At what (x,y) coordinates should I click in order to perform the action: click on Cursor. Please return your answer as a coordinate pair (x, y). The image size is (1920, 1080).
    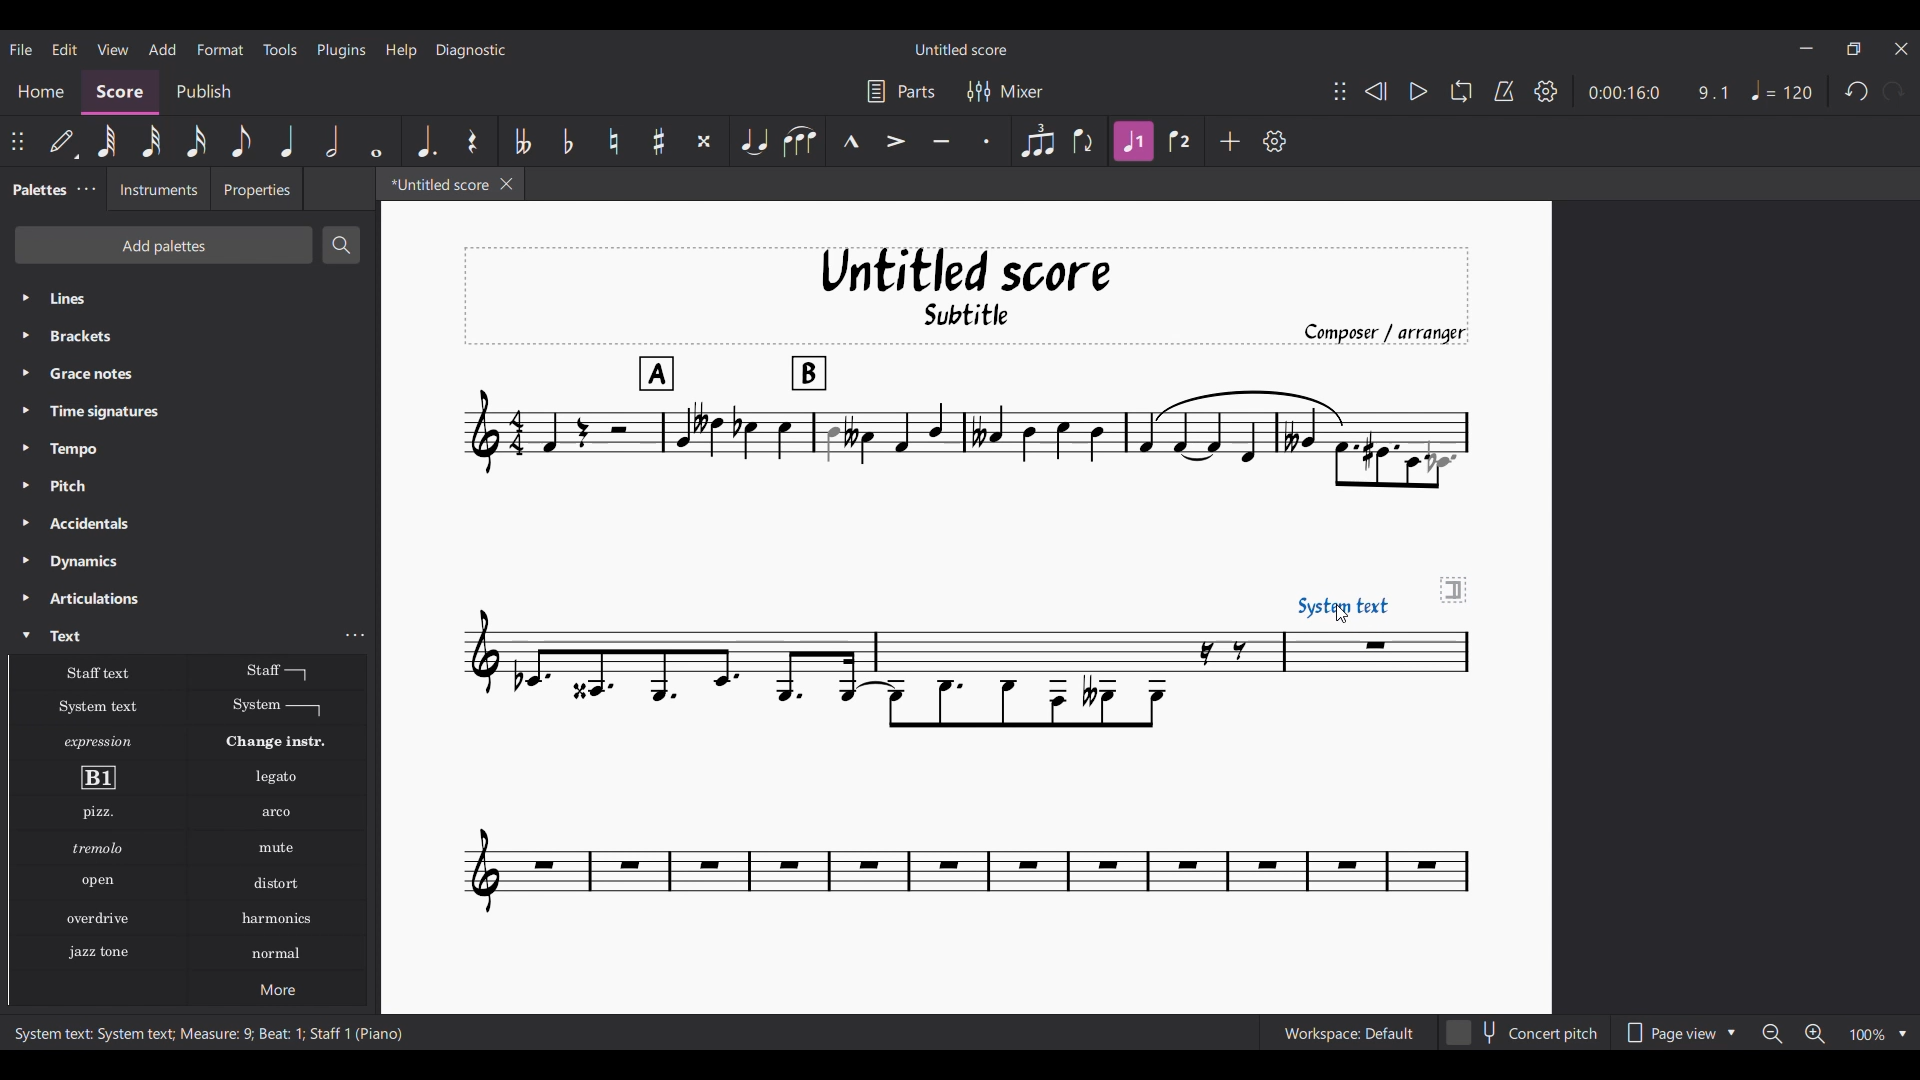
    Looking at the image, I should click on (1341, 613).